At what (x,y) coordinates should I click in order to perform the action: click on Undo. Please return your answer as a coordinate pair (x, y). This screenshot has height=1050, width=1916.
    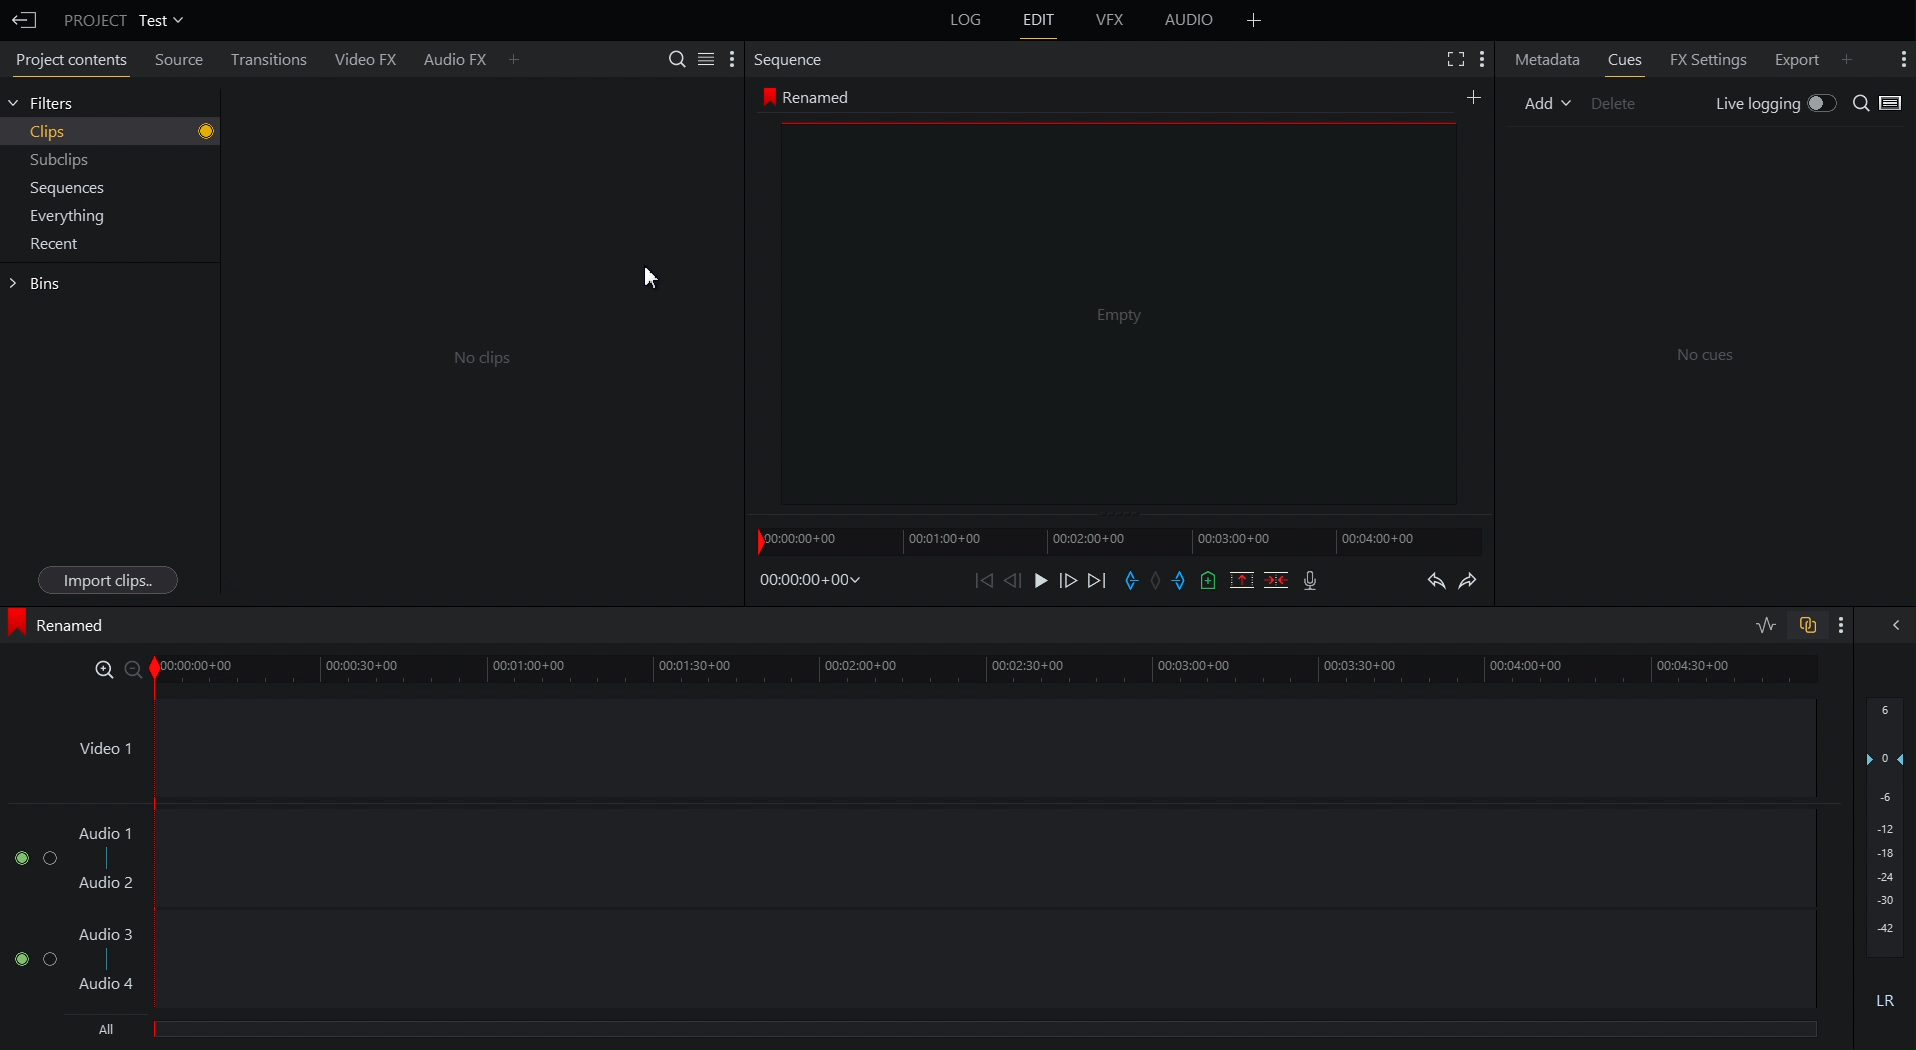
    Looking at the image, I should click on (1434, 578).